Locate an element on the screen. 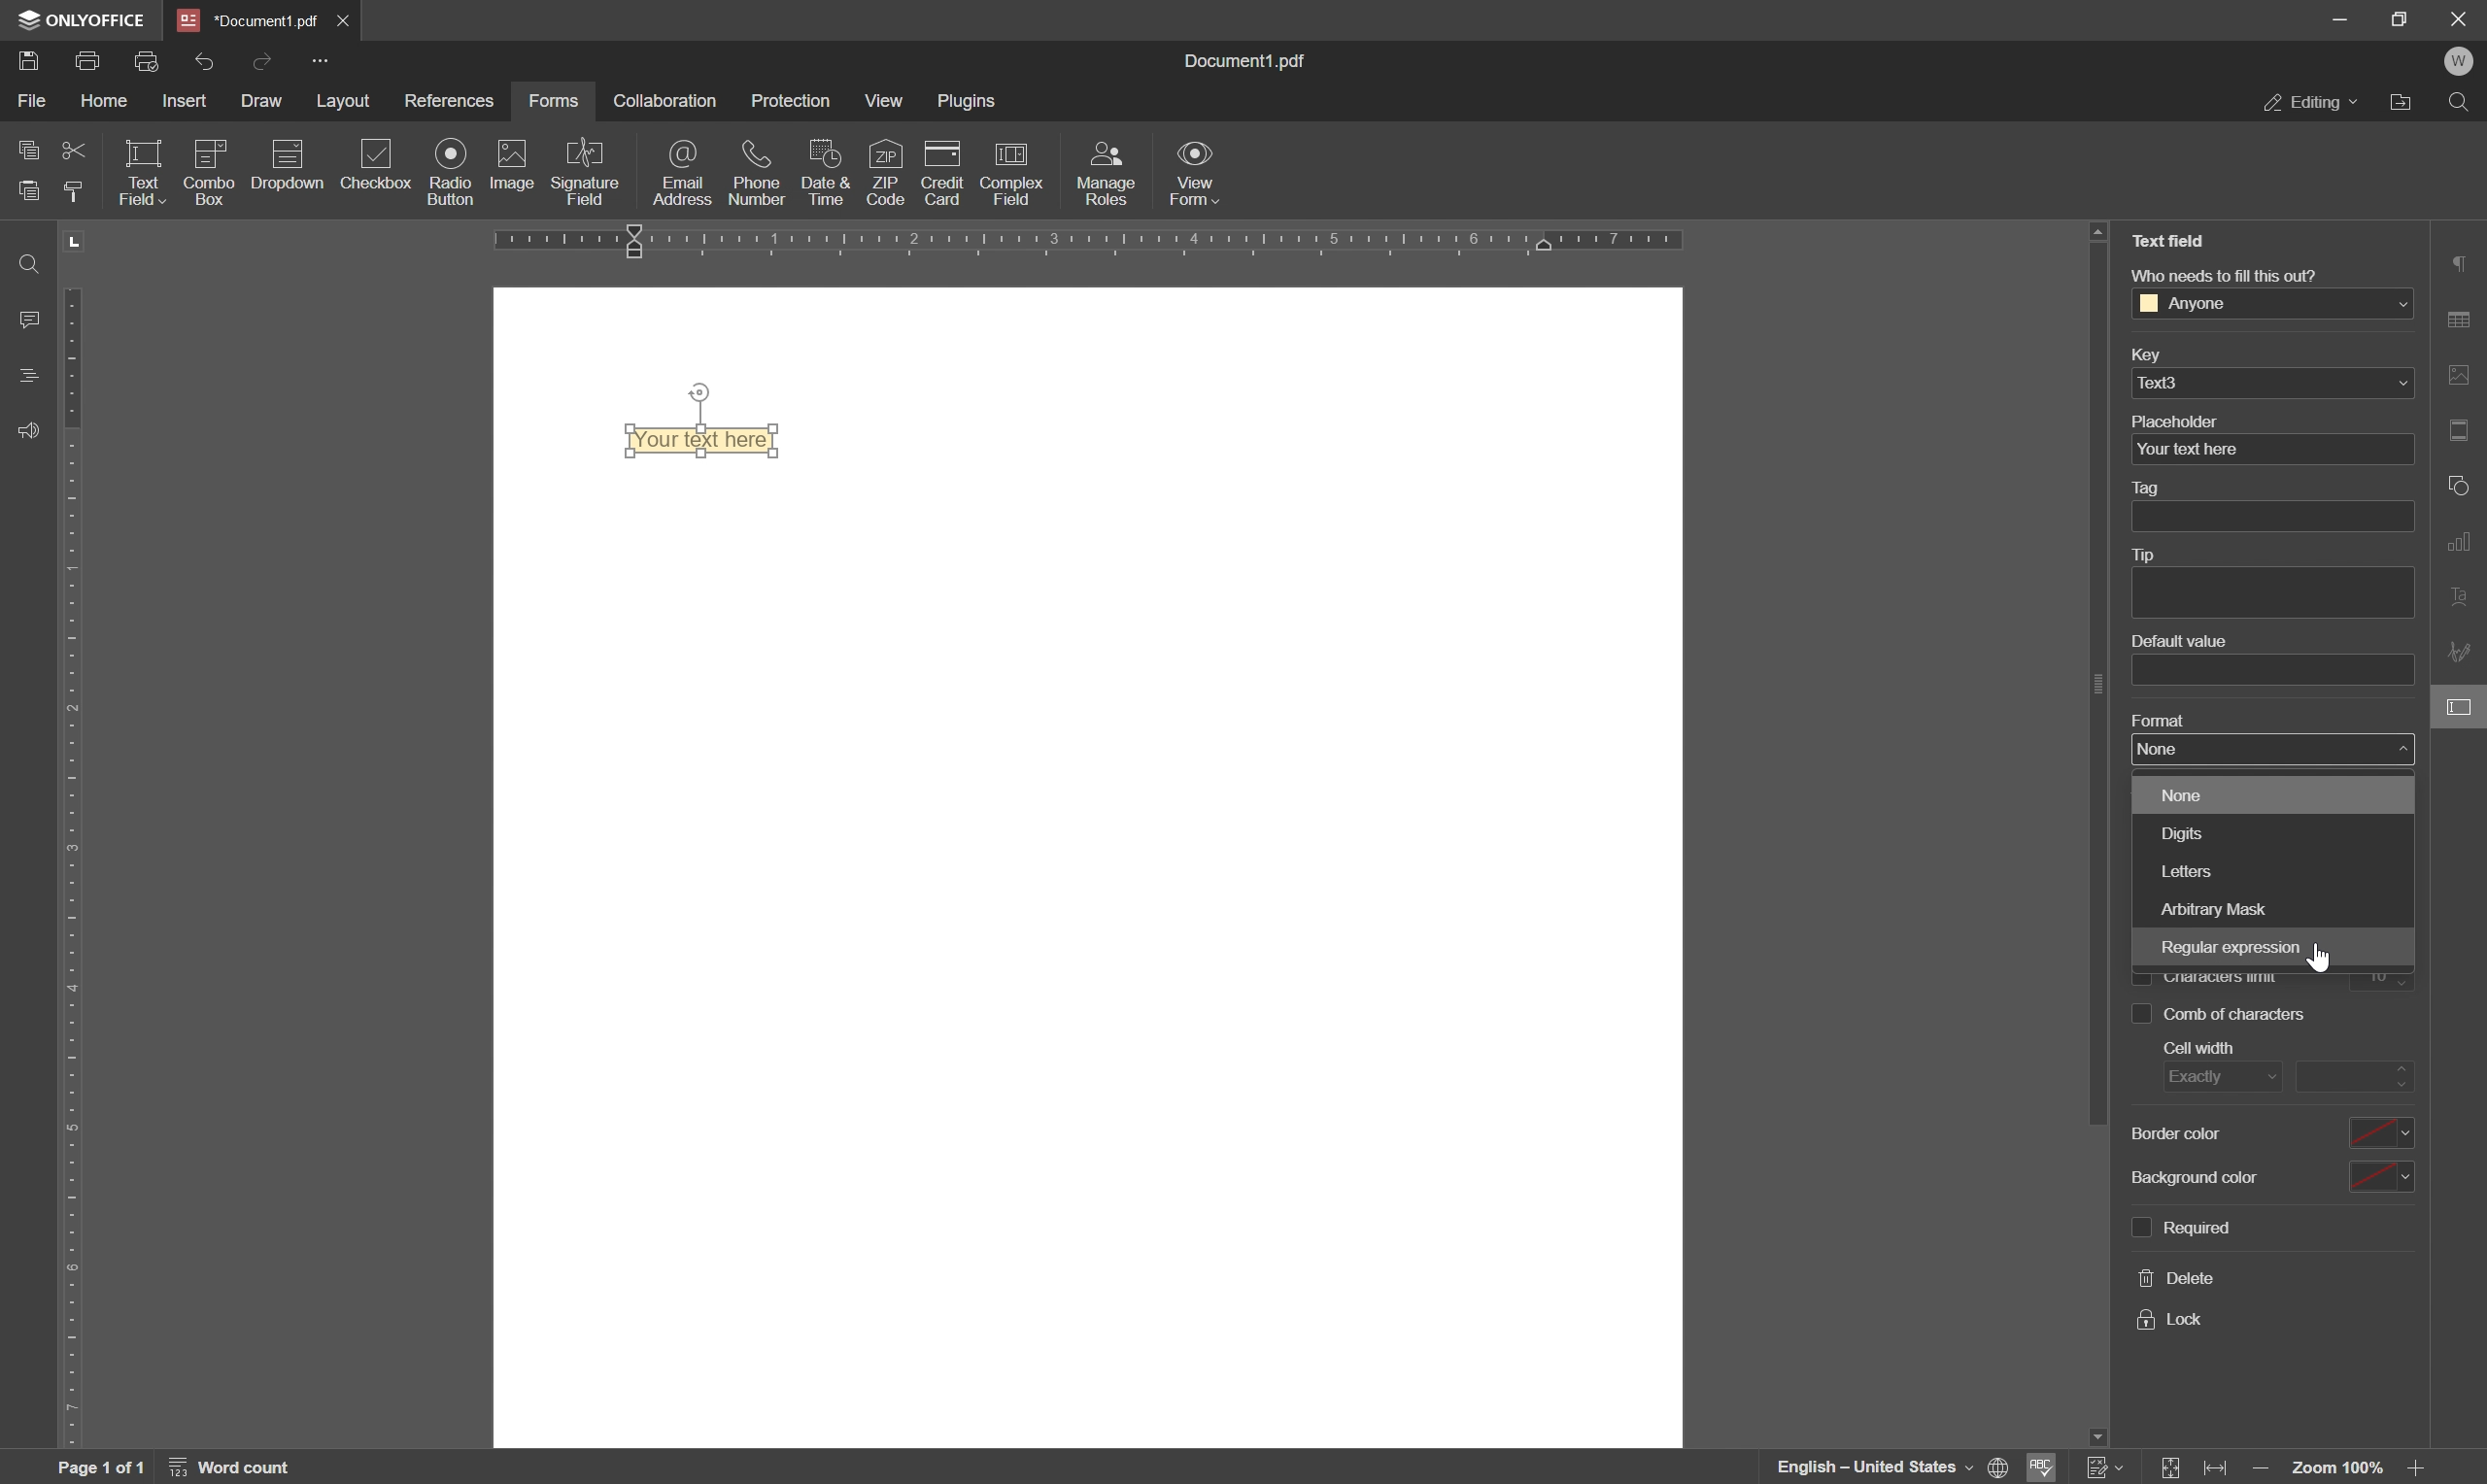  letters is located at coordinates (2186, 873).